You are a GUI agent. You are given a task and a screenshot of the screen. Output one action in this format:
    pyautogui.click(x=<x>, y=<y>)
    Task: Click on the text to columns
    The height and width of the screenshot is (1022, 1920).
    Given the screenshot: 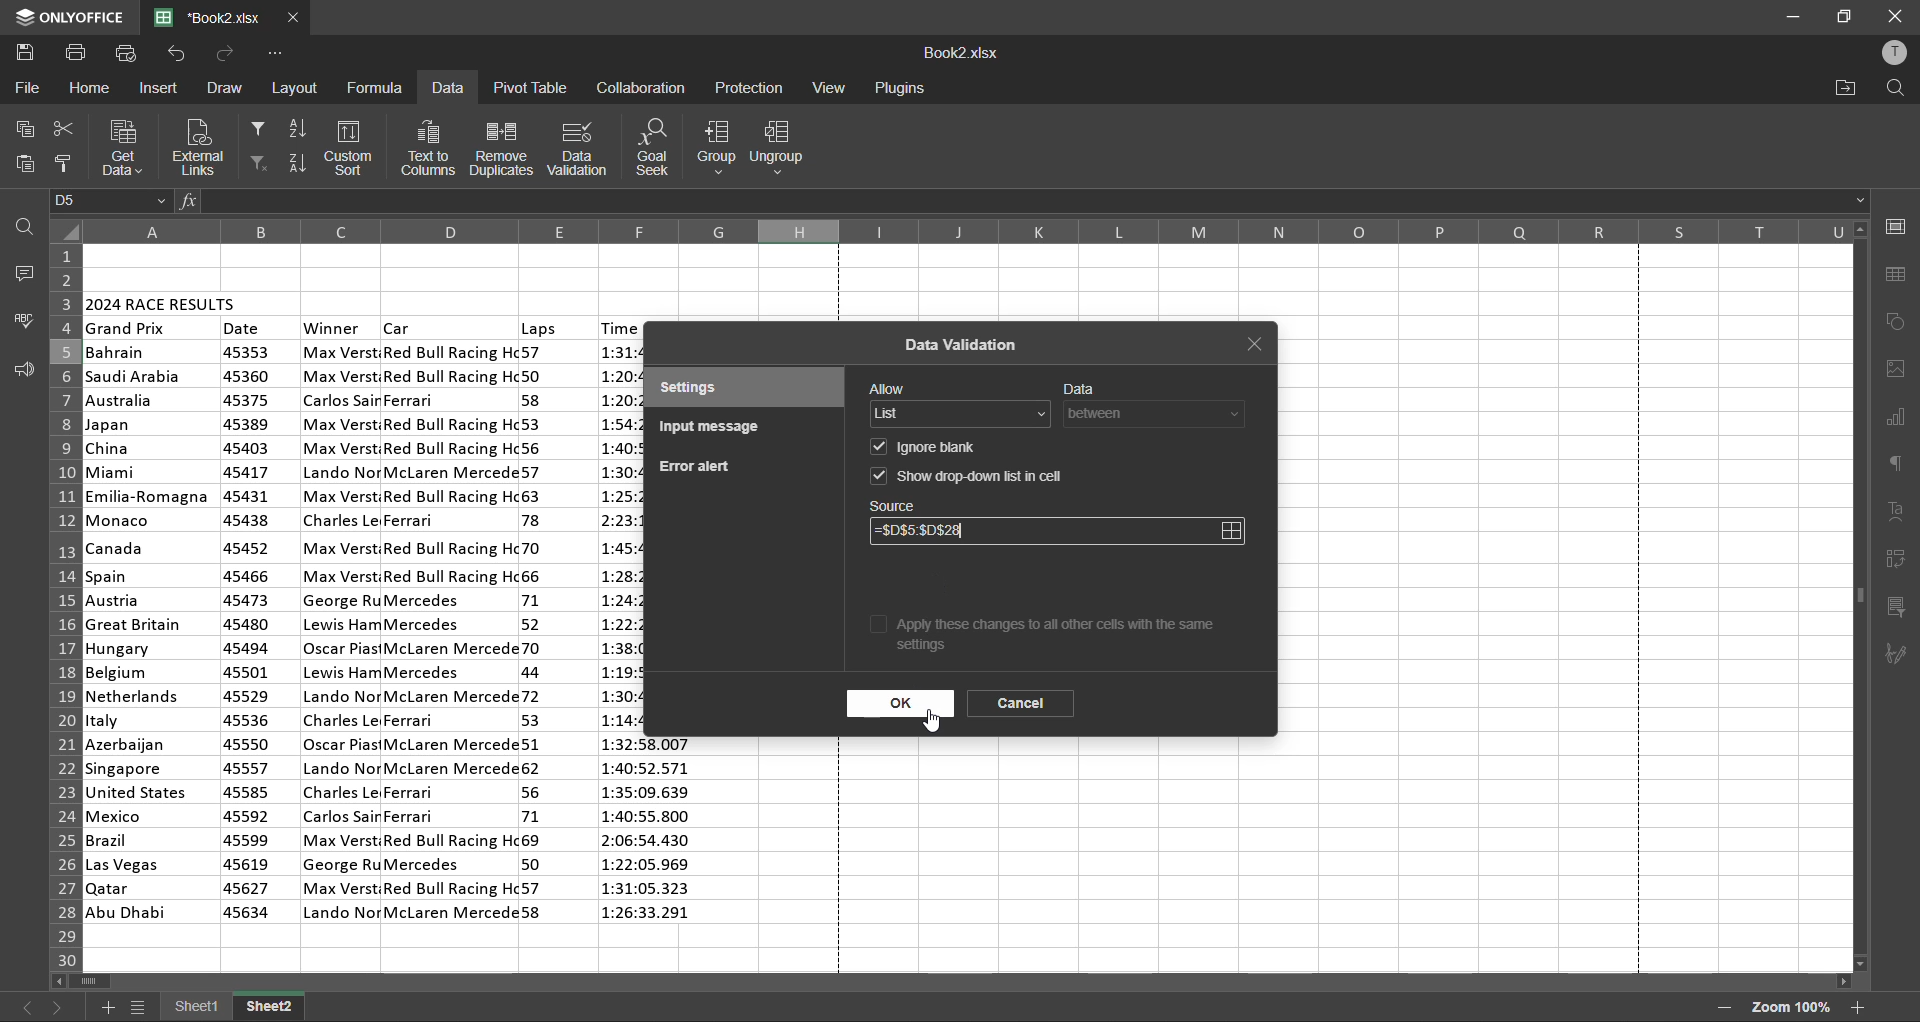 What is the action you would take?
    pyautogui.click(x=429, y=148)
    